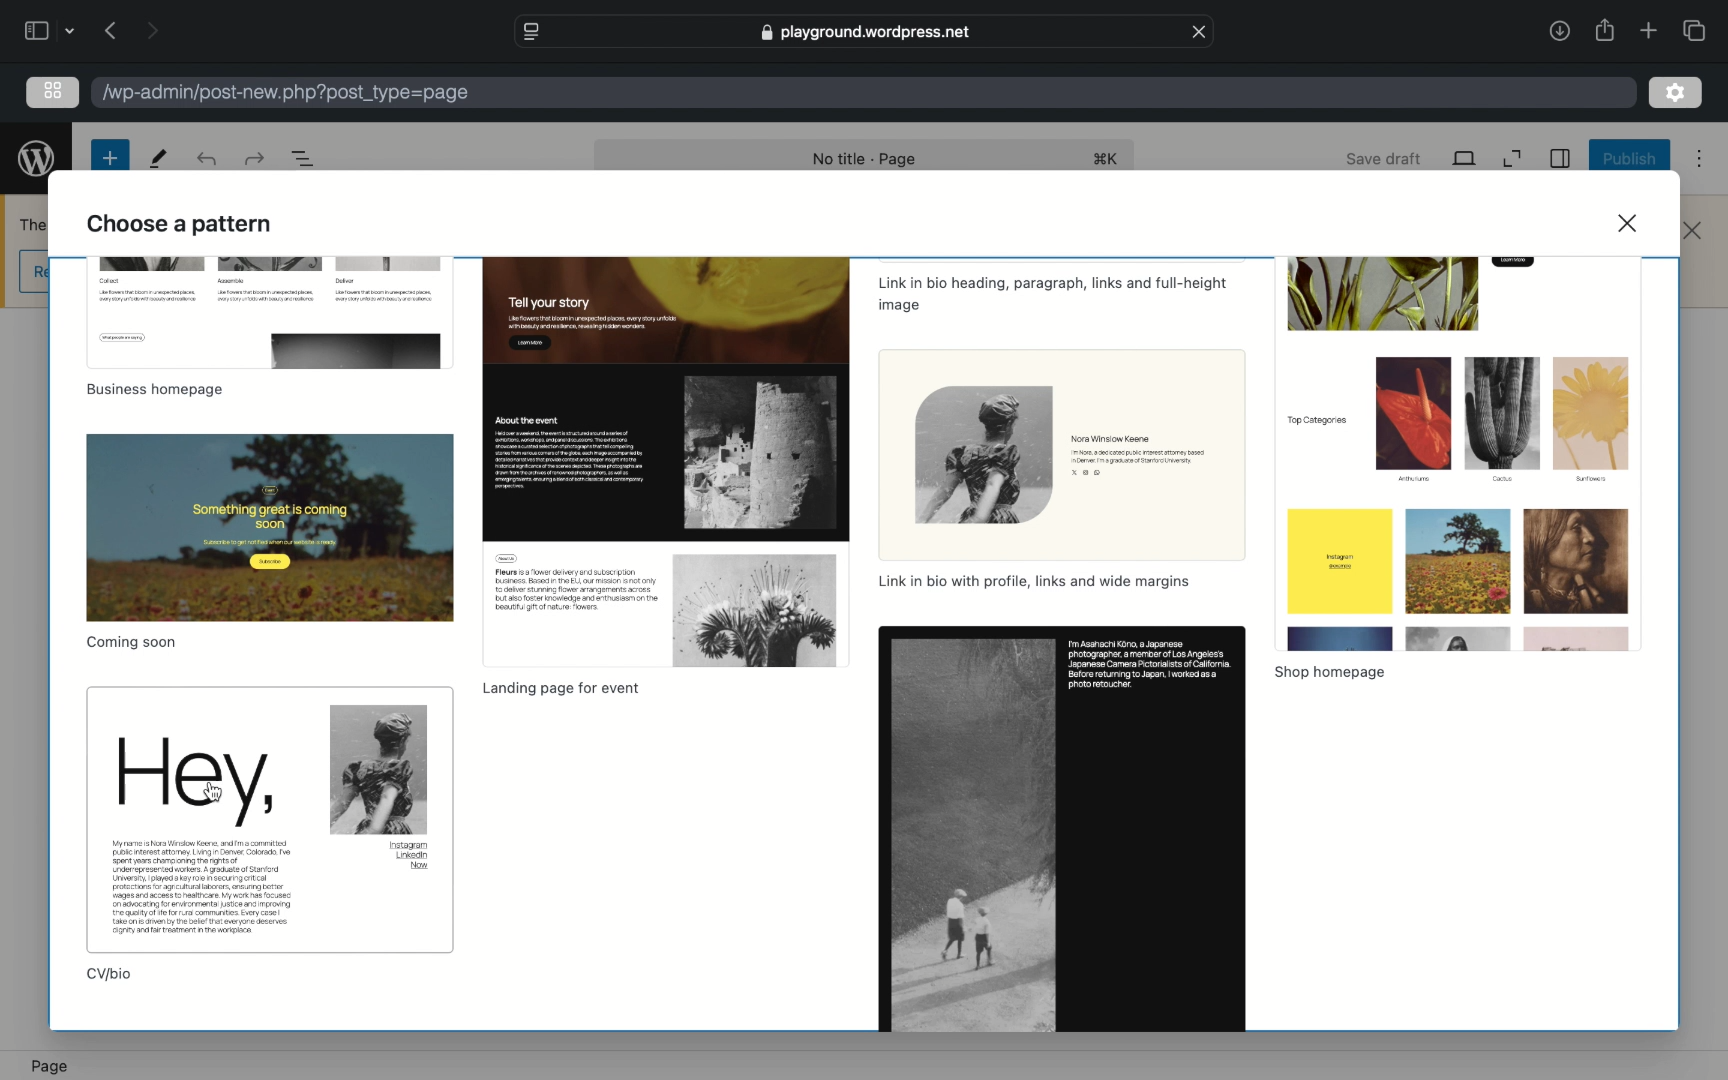 The image size is (1728, 1080). I want to click on web address, so click(865, 32).